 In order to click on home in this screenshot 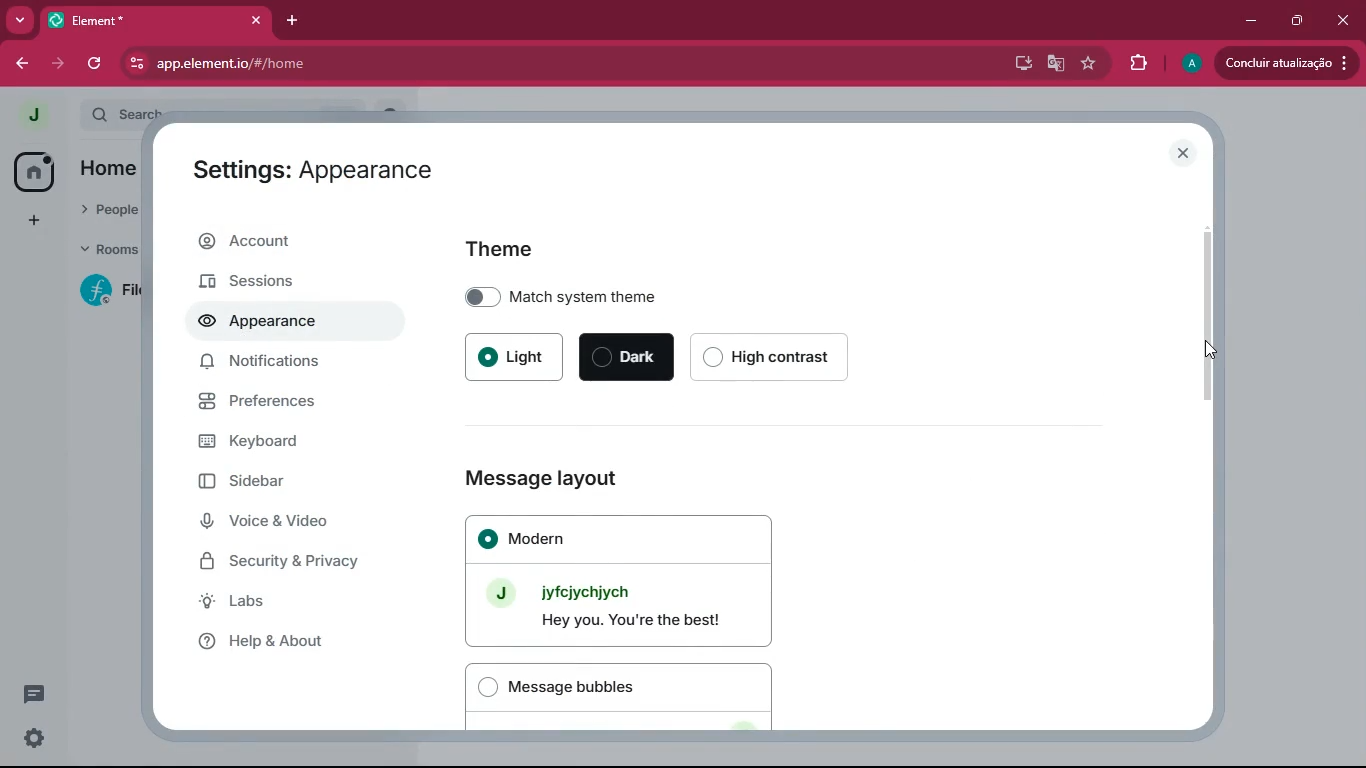, I will do `click(112, 168)`.